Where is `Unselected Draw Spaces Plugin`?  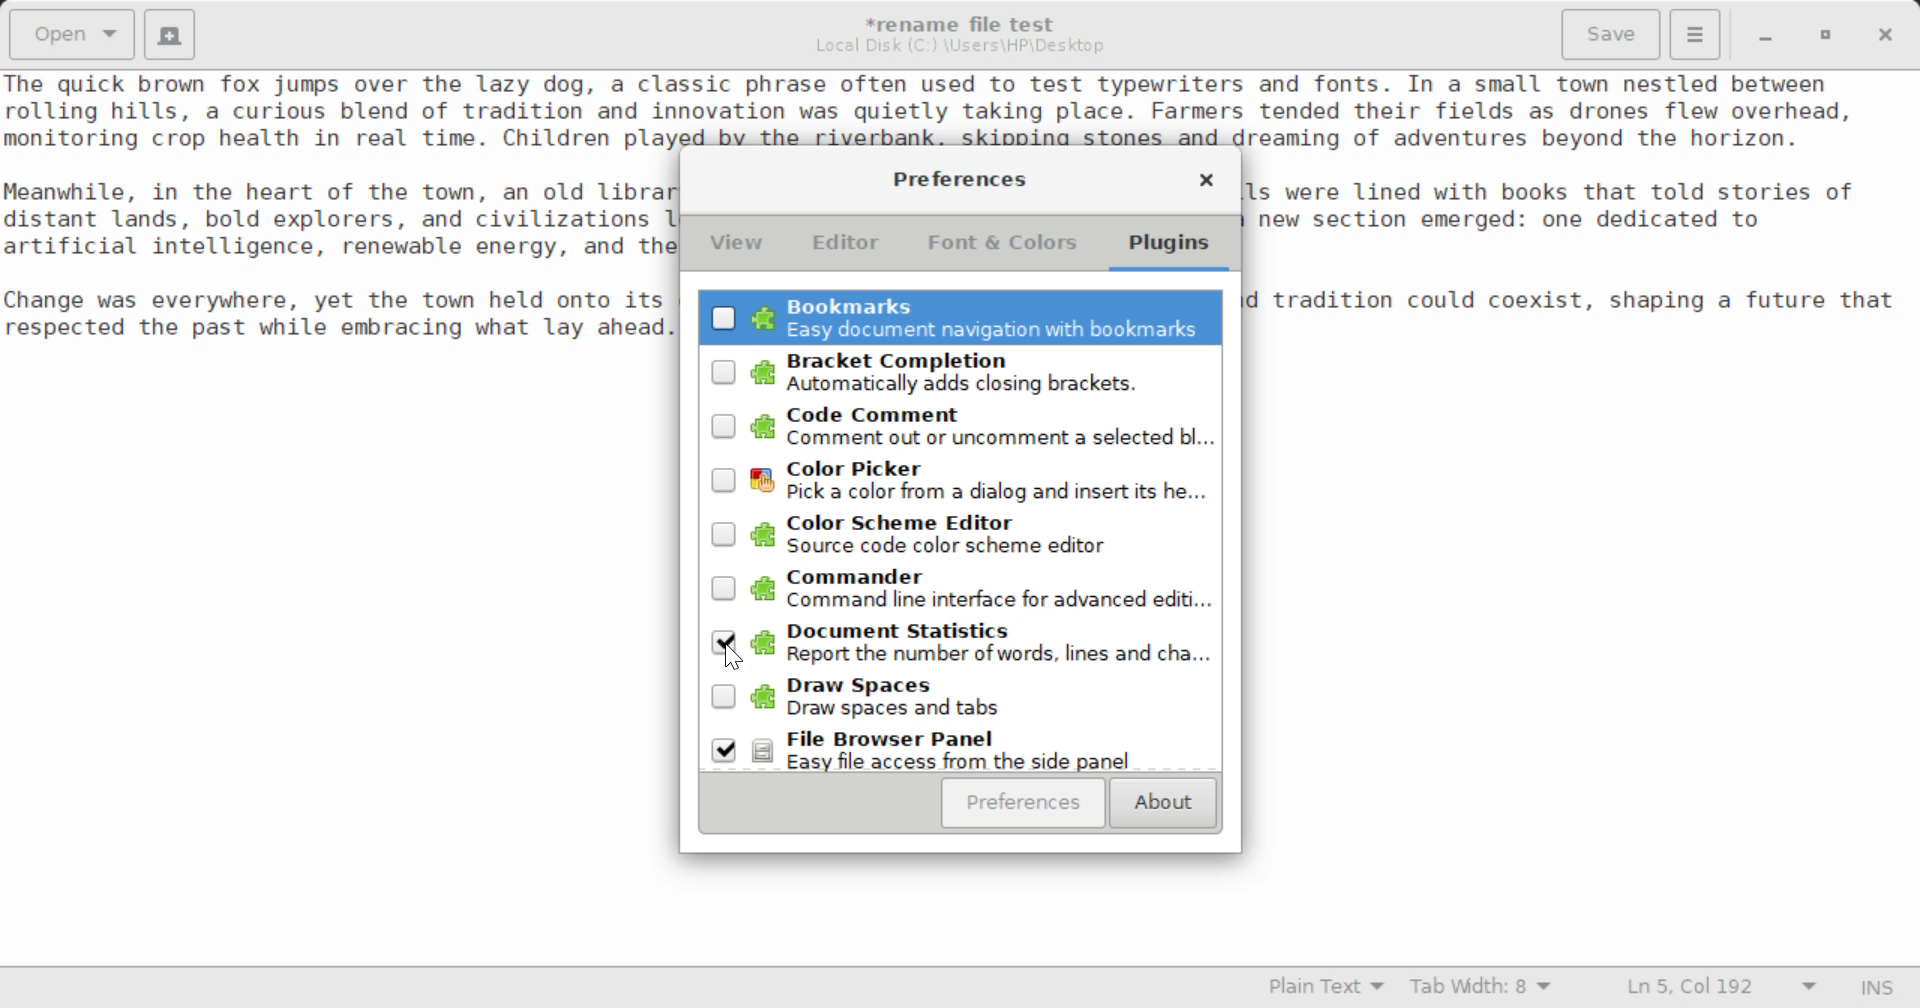
Unselected Draw Spaces Plugin is located at coordinates (962, 700).